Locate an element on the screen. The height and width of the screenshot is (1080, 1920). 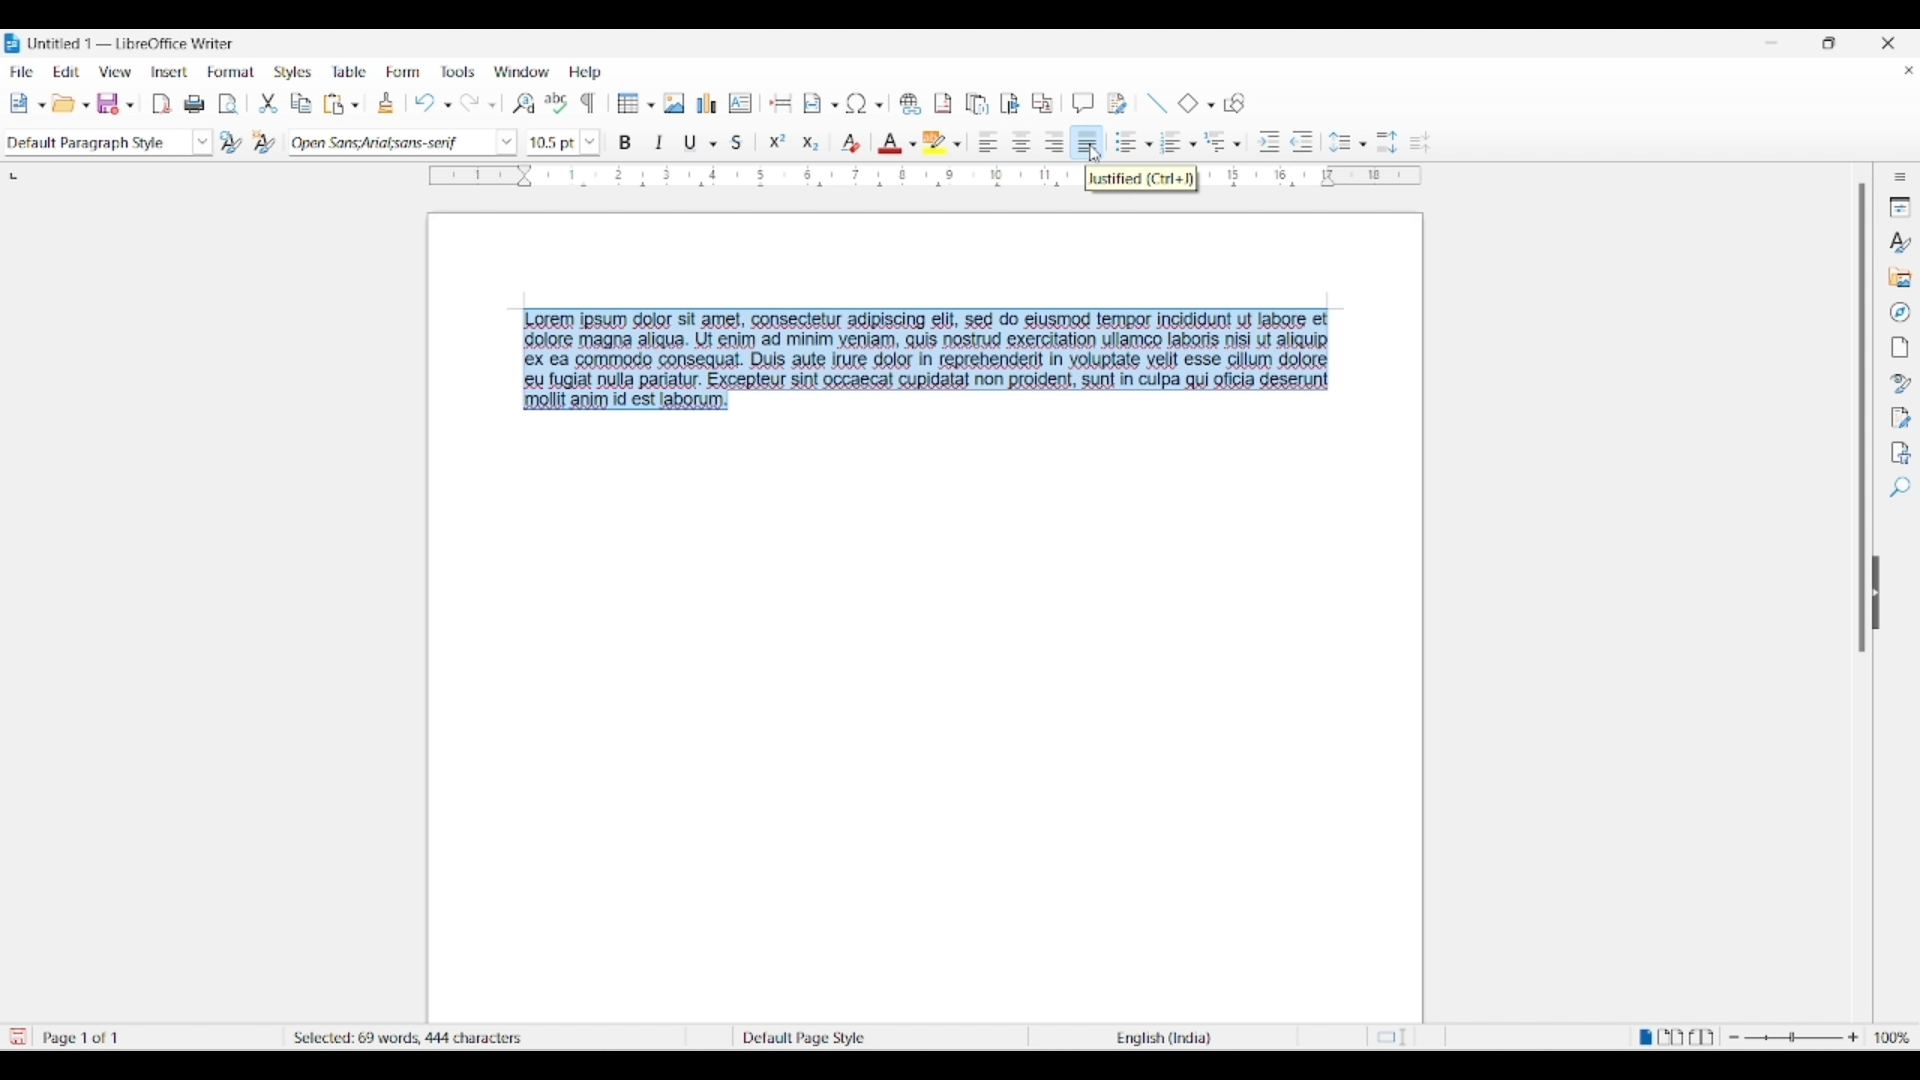
Undo last action is located at coordinates (425, 103).